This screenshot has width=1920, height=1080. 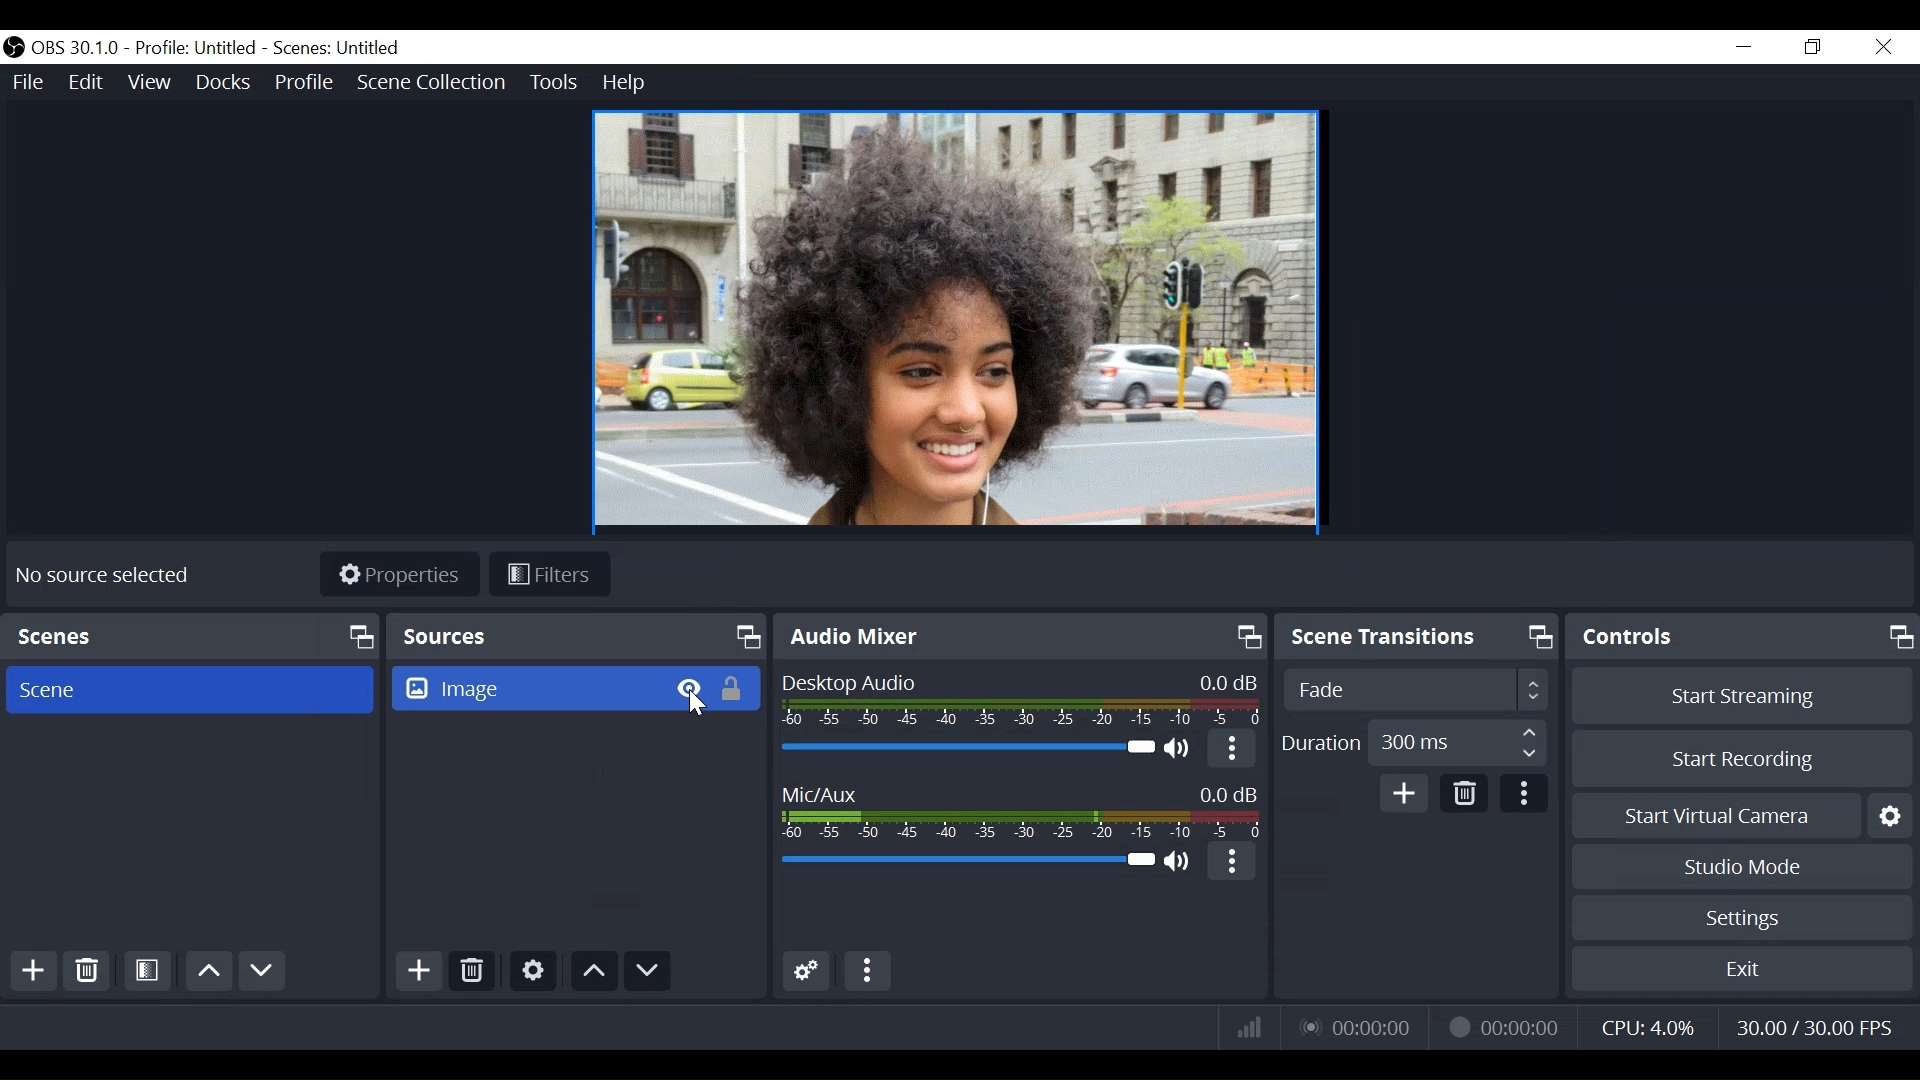 I want to click on (un)mute, so click(x=1179, y=744).